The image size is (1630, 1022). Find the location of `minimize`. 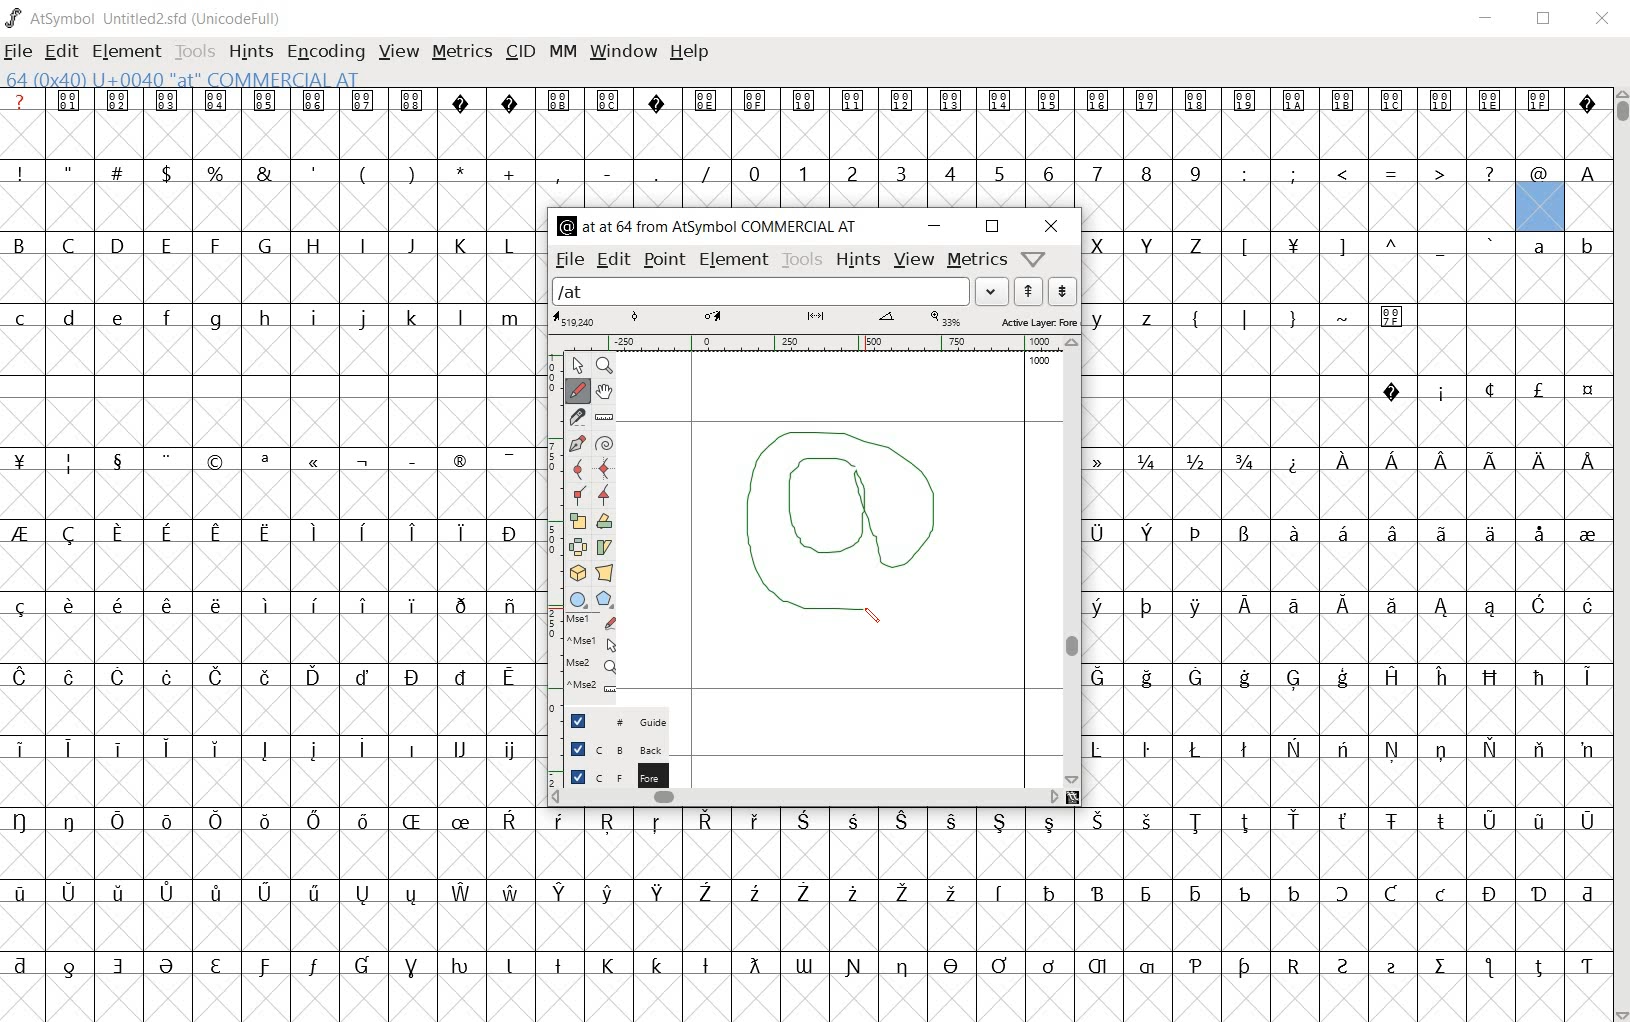

minimize is located at coordinates (934, 227).